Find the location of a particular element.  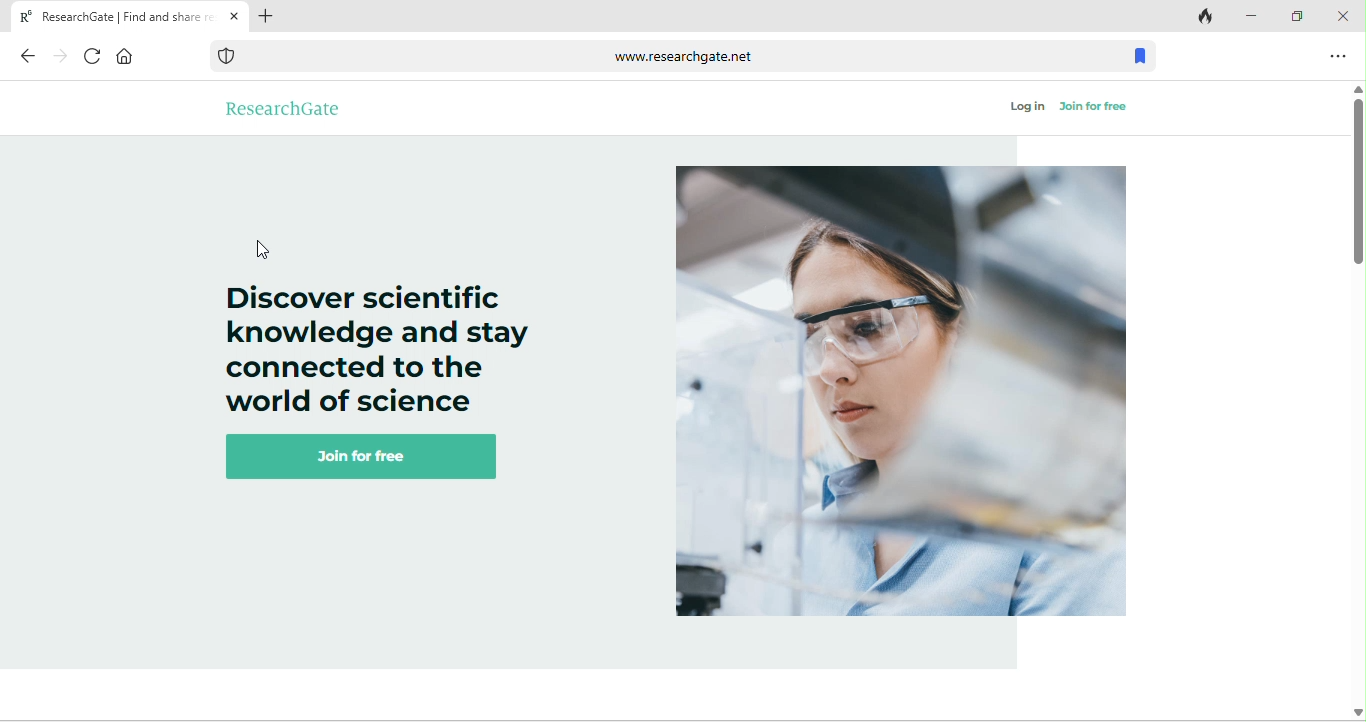

join for free is located at coordinates (1096, 109).